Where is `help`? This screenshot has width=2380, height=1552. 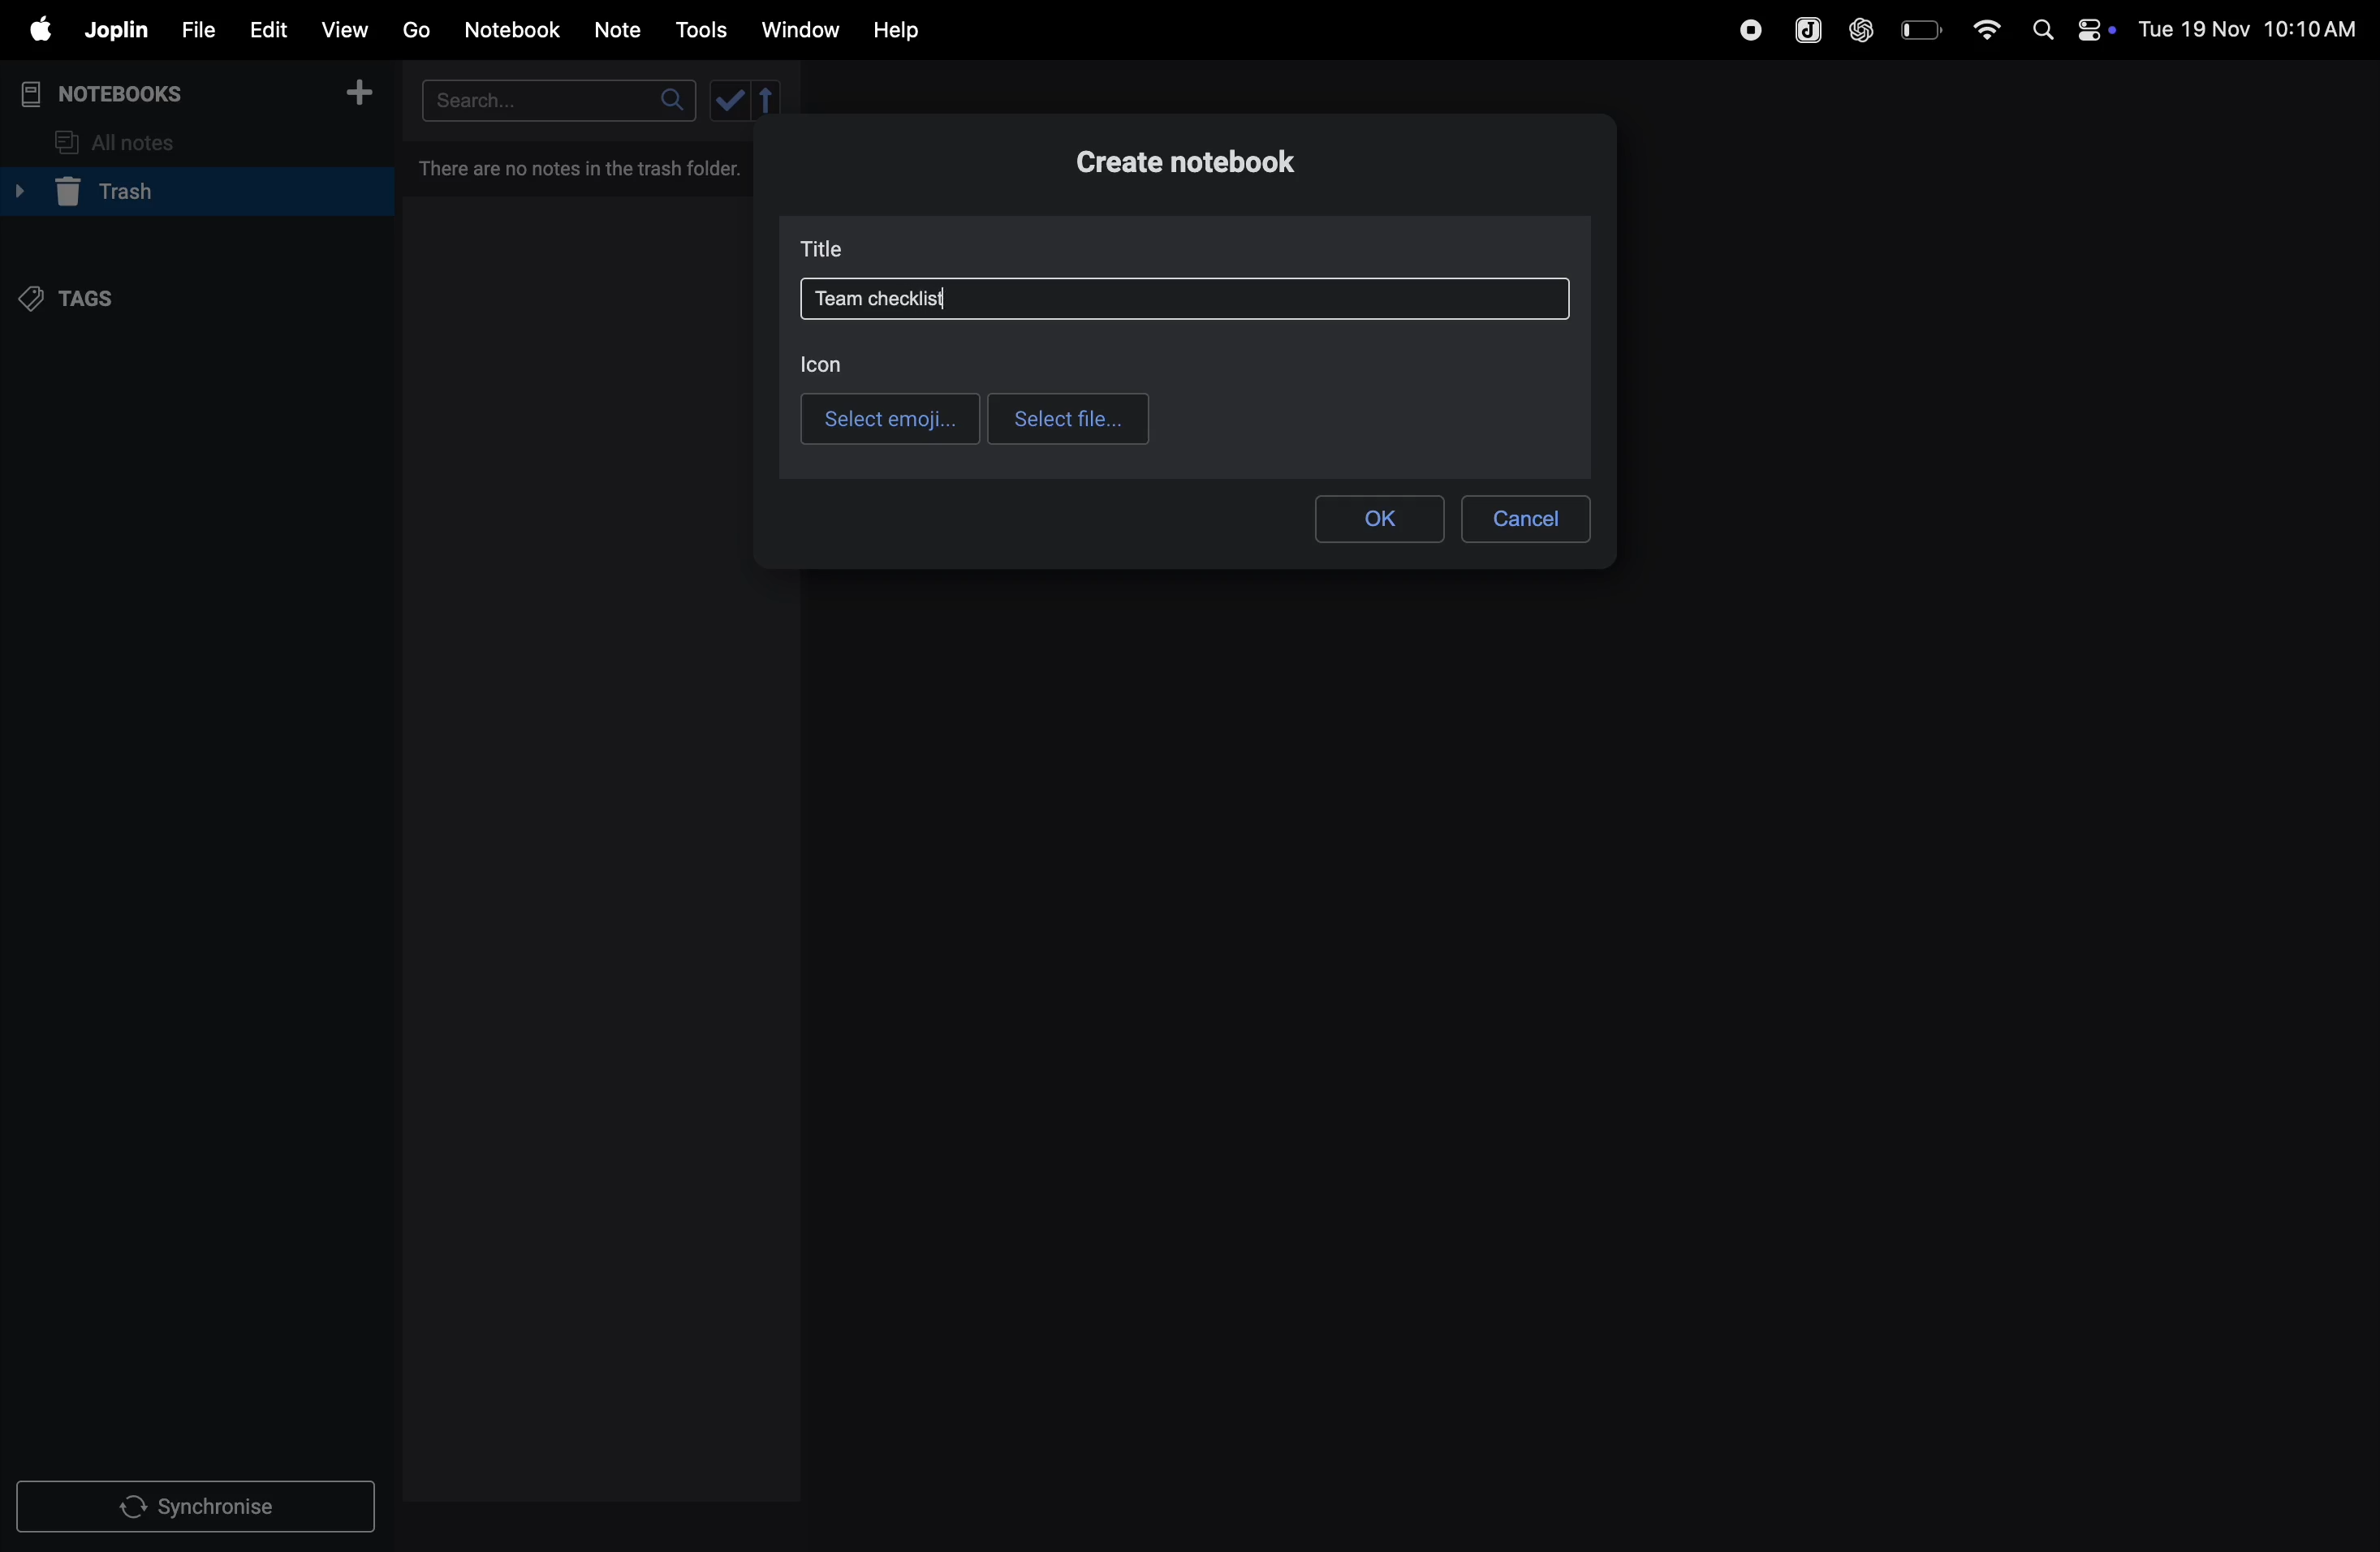 help is located at coordinates (902, 29).